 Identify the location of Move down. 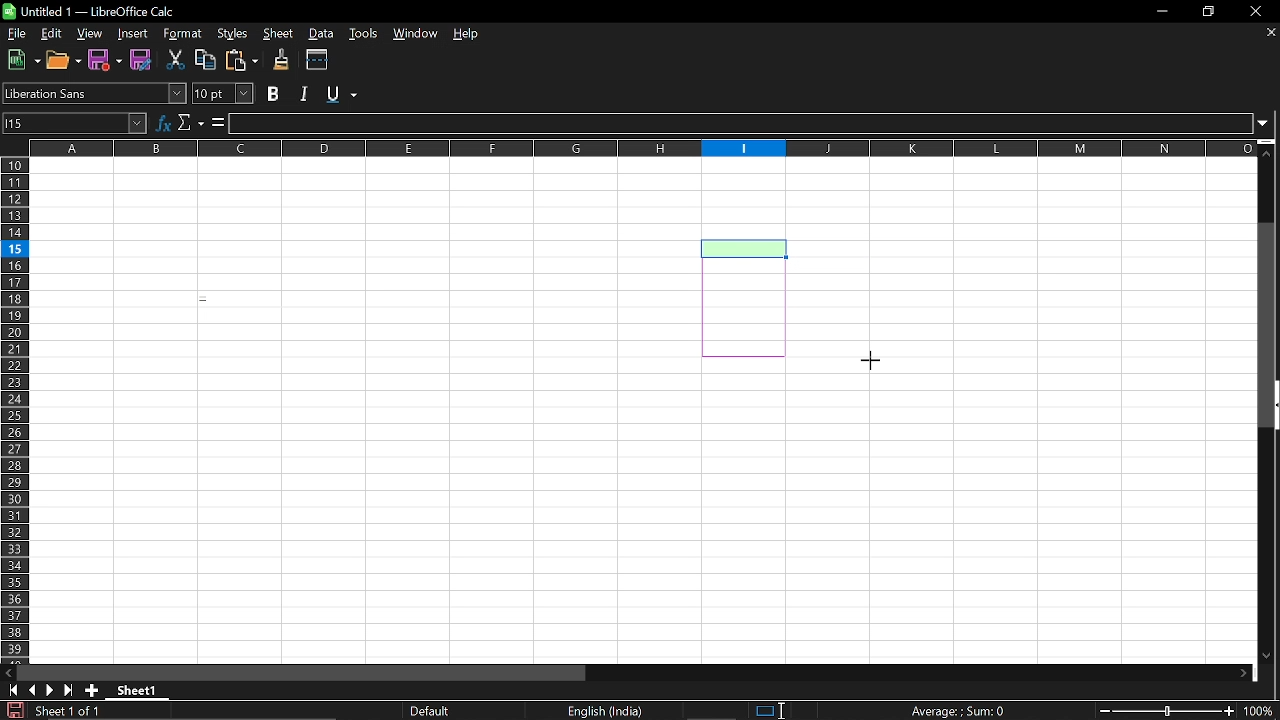
(1272, 656).